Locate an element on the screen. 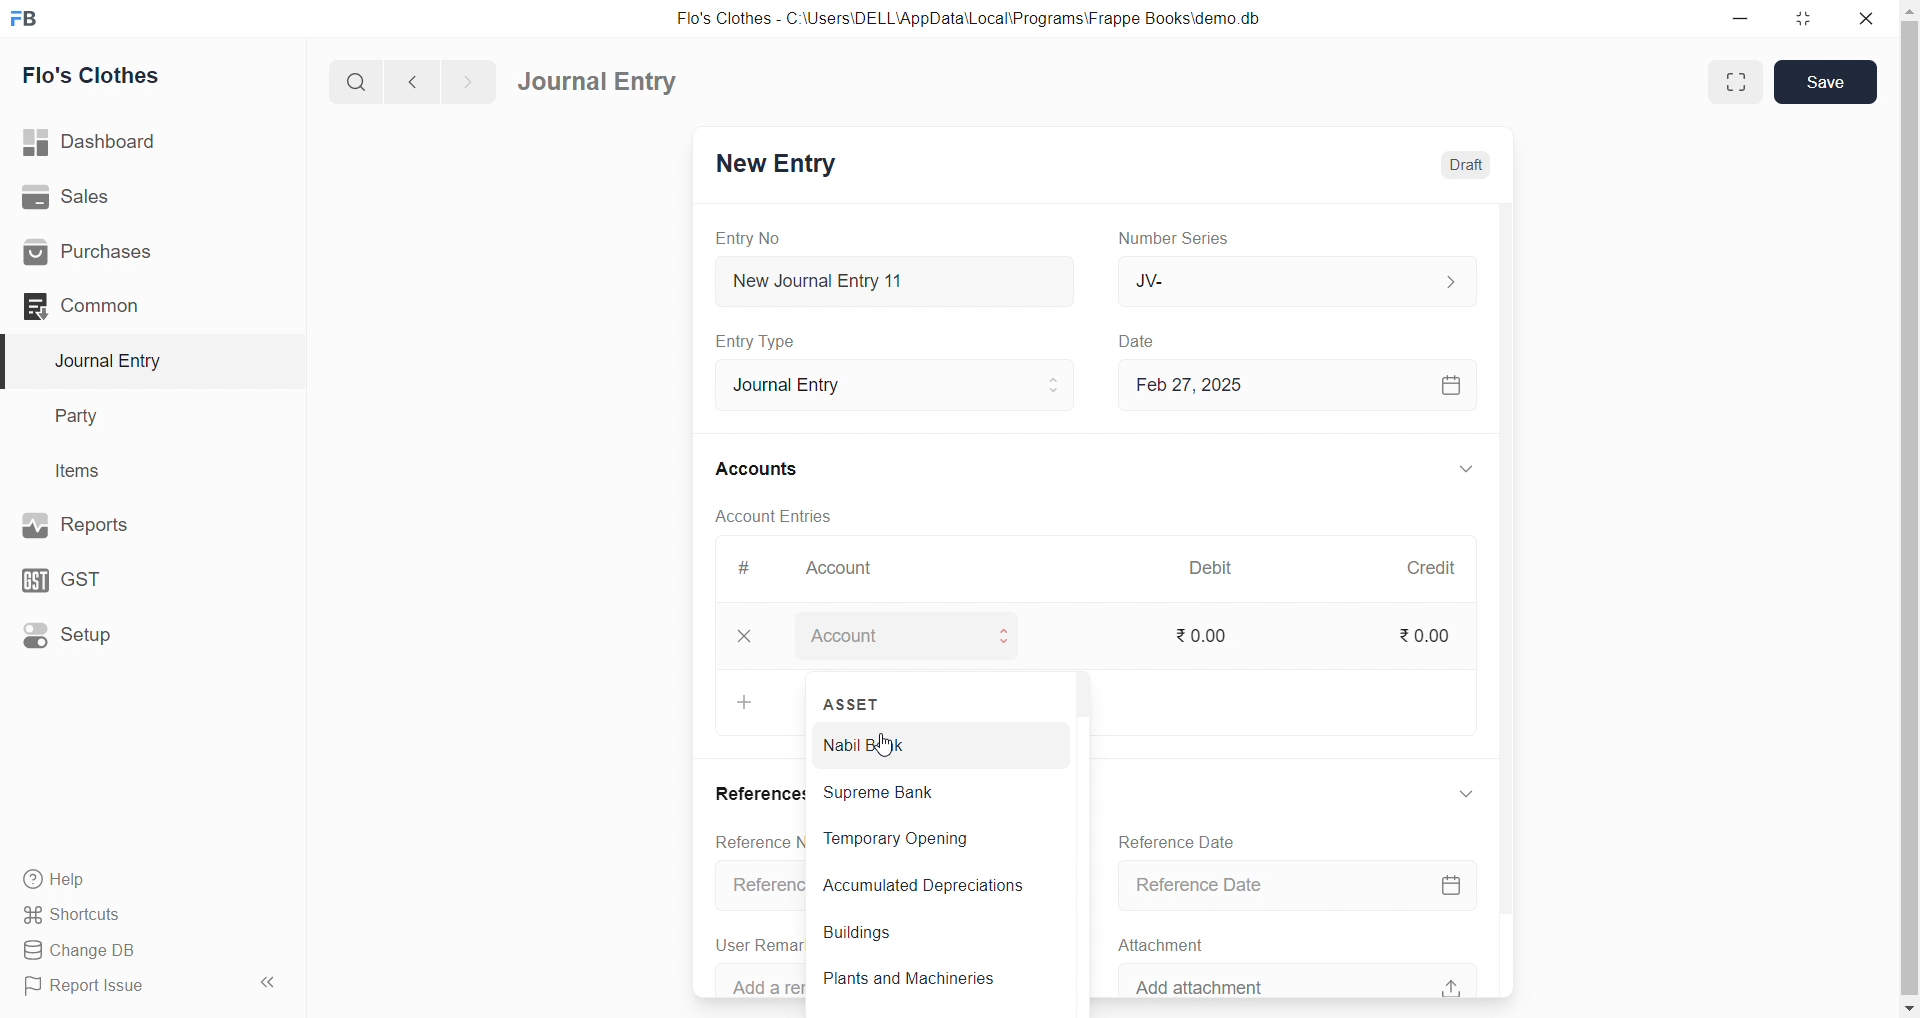 The image size is (1920, 1018). search is located at coordinates (353, 84).